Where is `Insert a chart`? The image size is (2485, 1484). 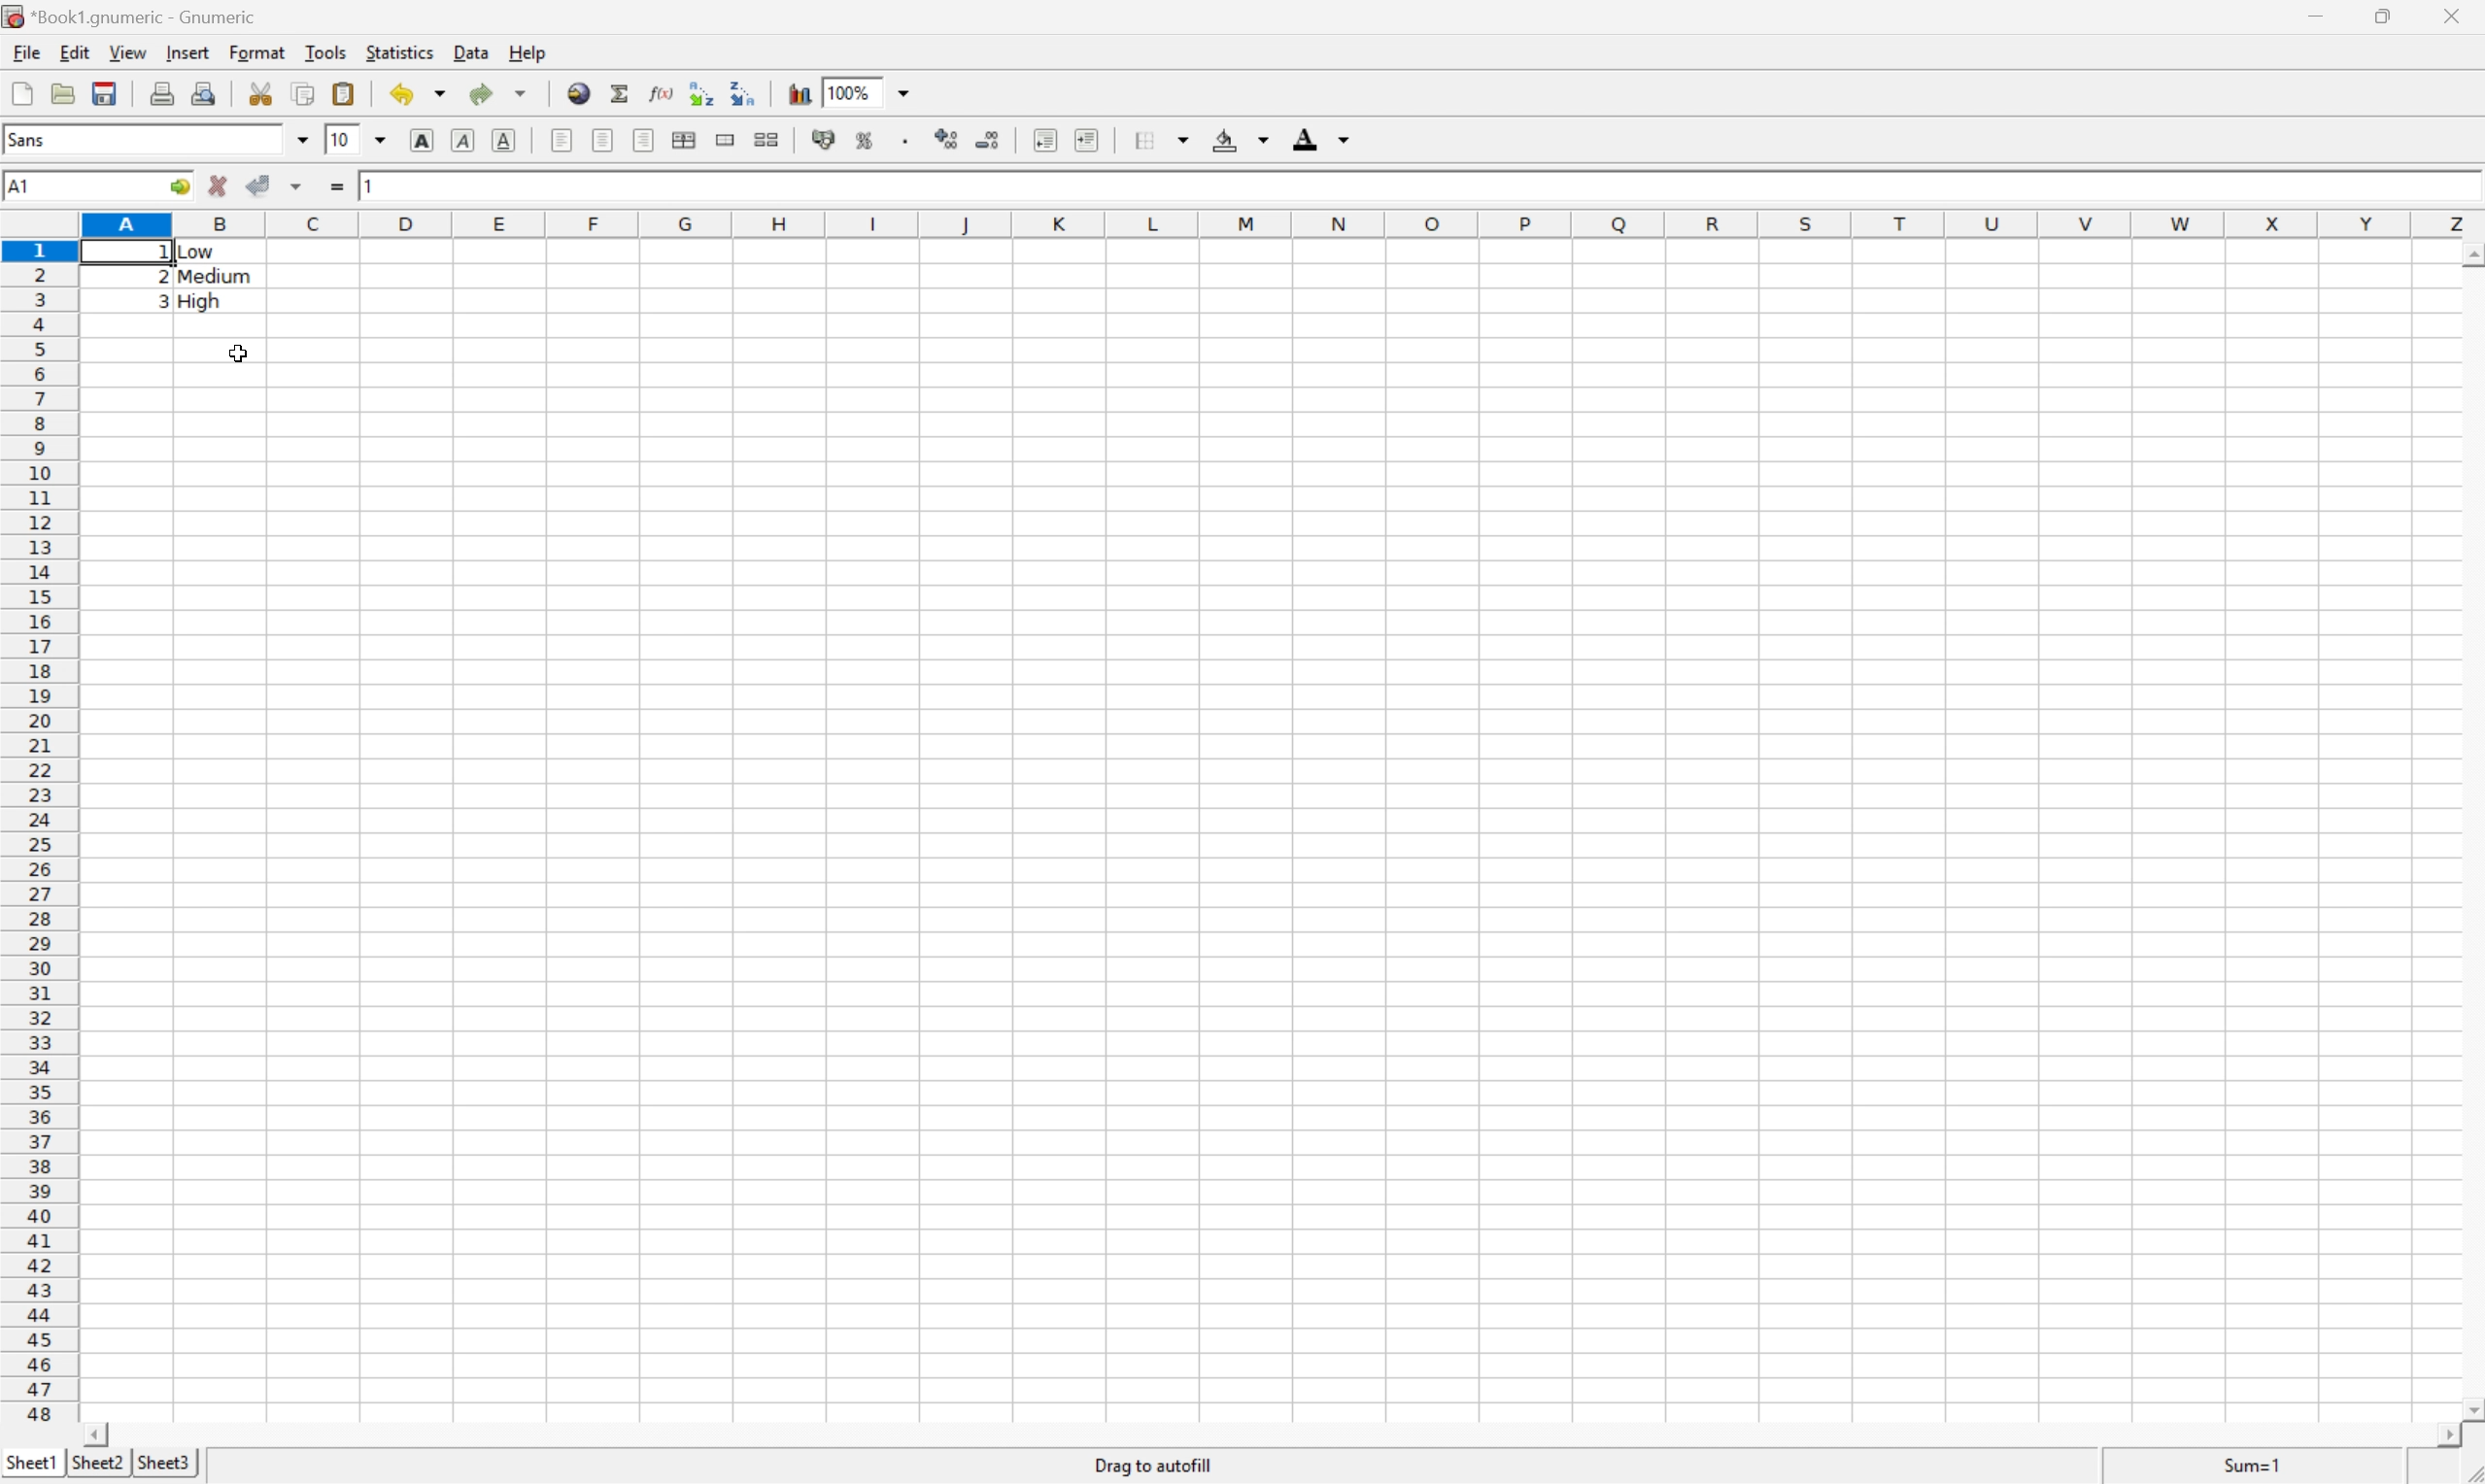
Insert a chart is located at coordinates (802, 93).